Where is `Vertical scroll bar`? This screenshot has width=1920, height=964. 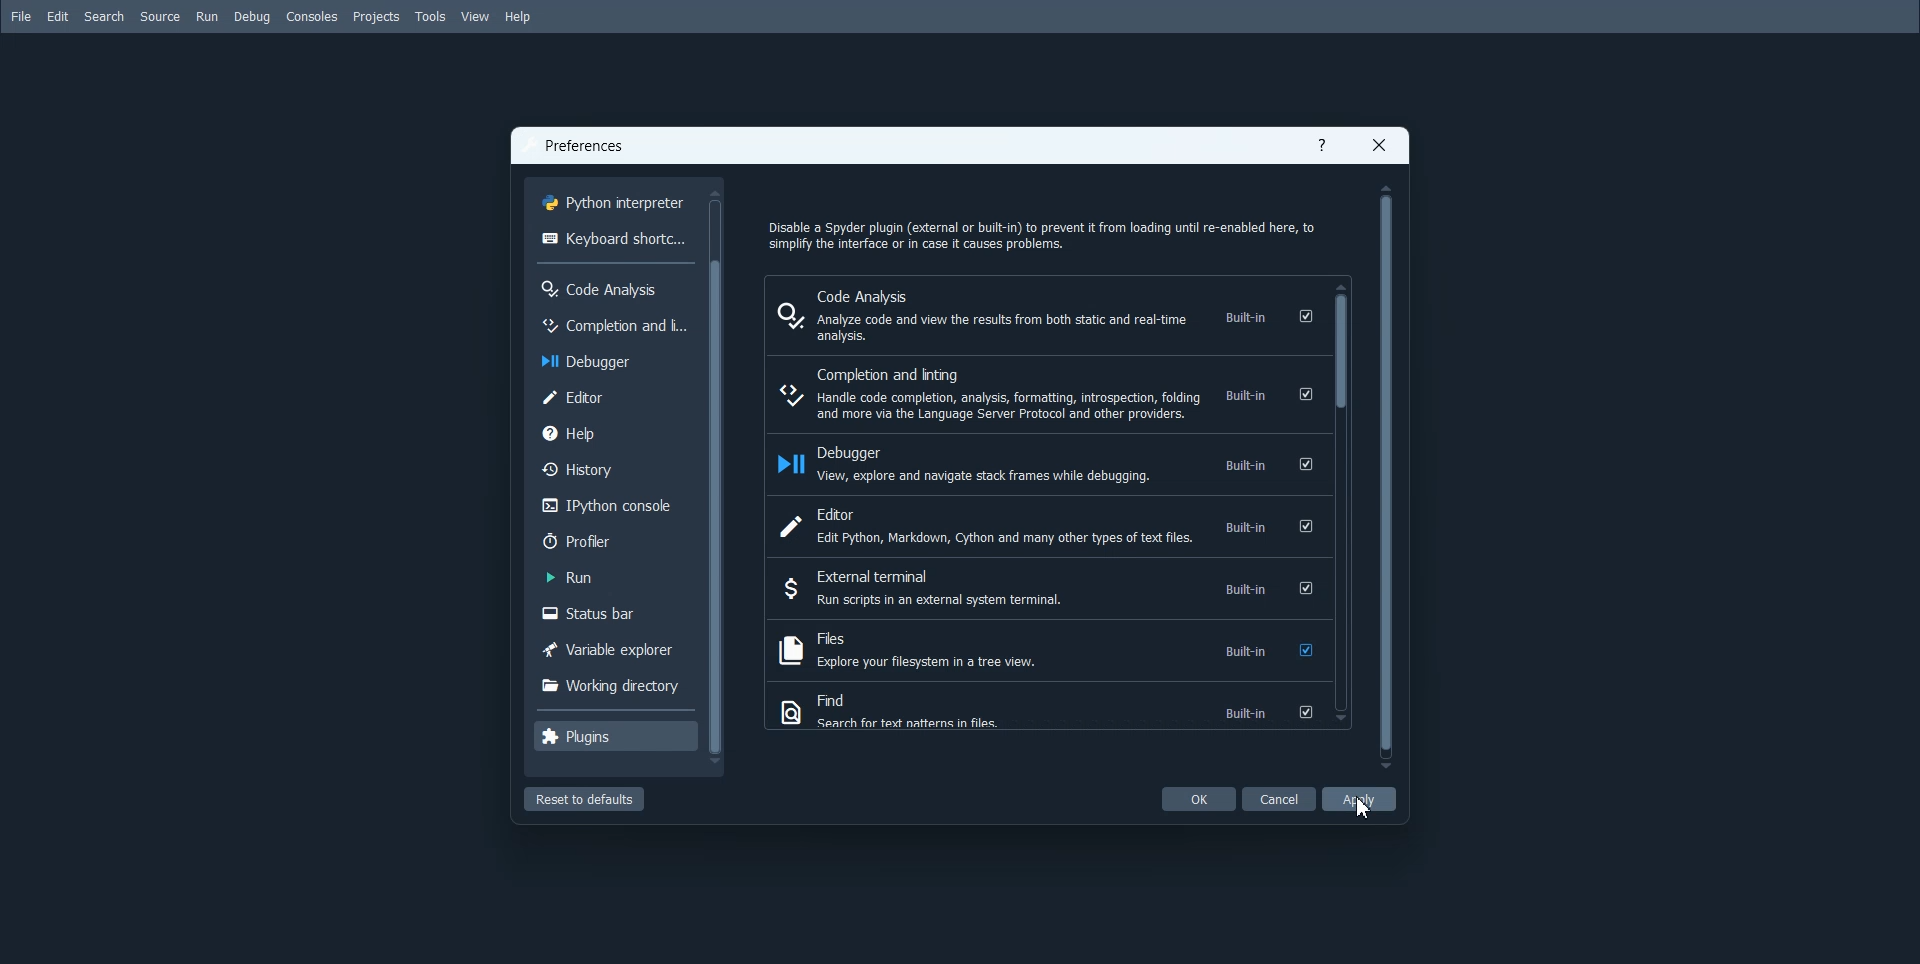 Vertical scroll bar is located at coordinates (1342, 503).